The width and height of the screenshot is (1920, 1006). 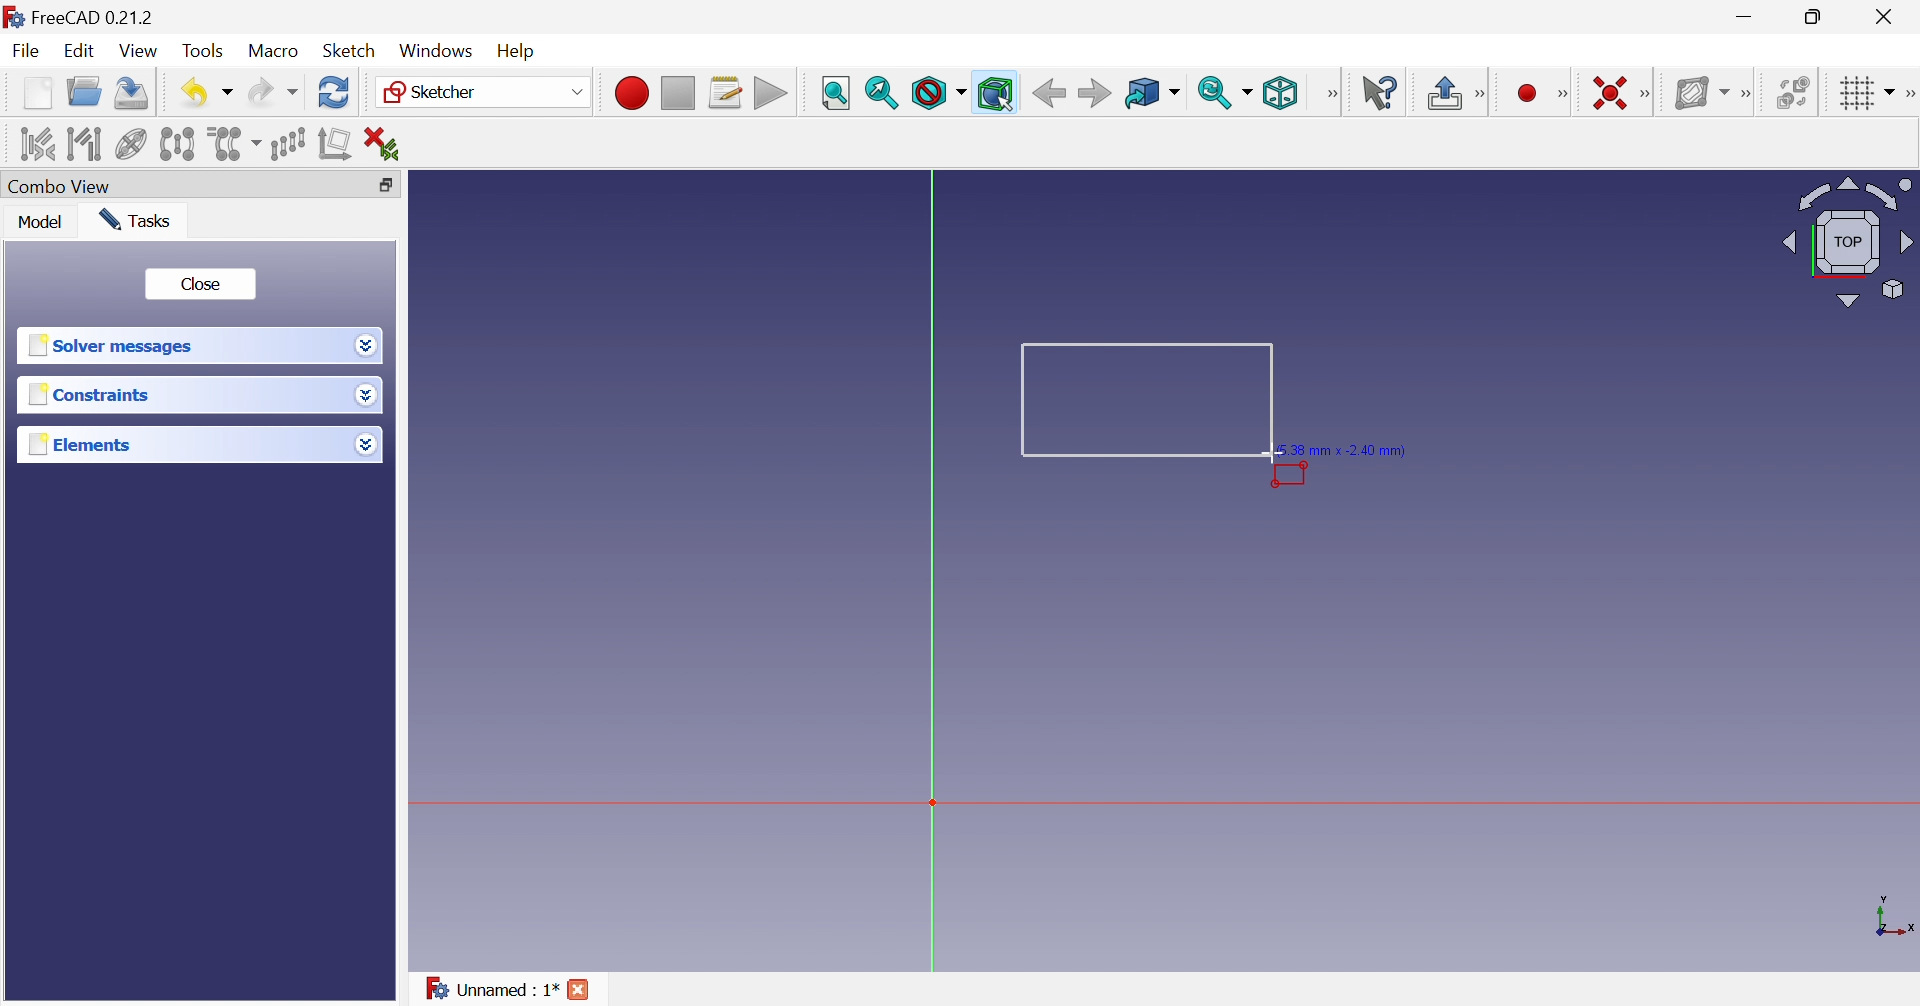 I want to click on Save, so click(x=133, y=94).